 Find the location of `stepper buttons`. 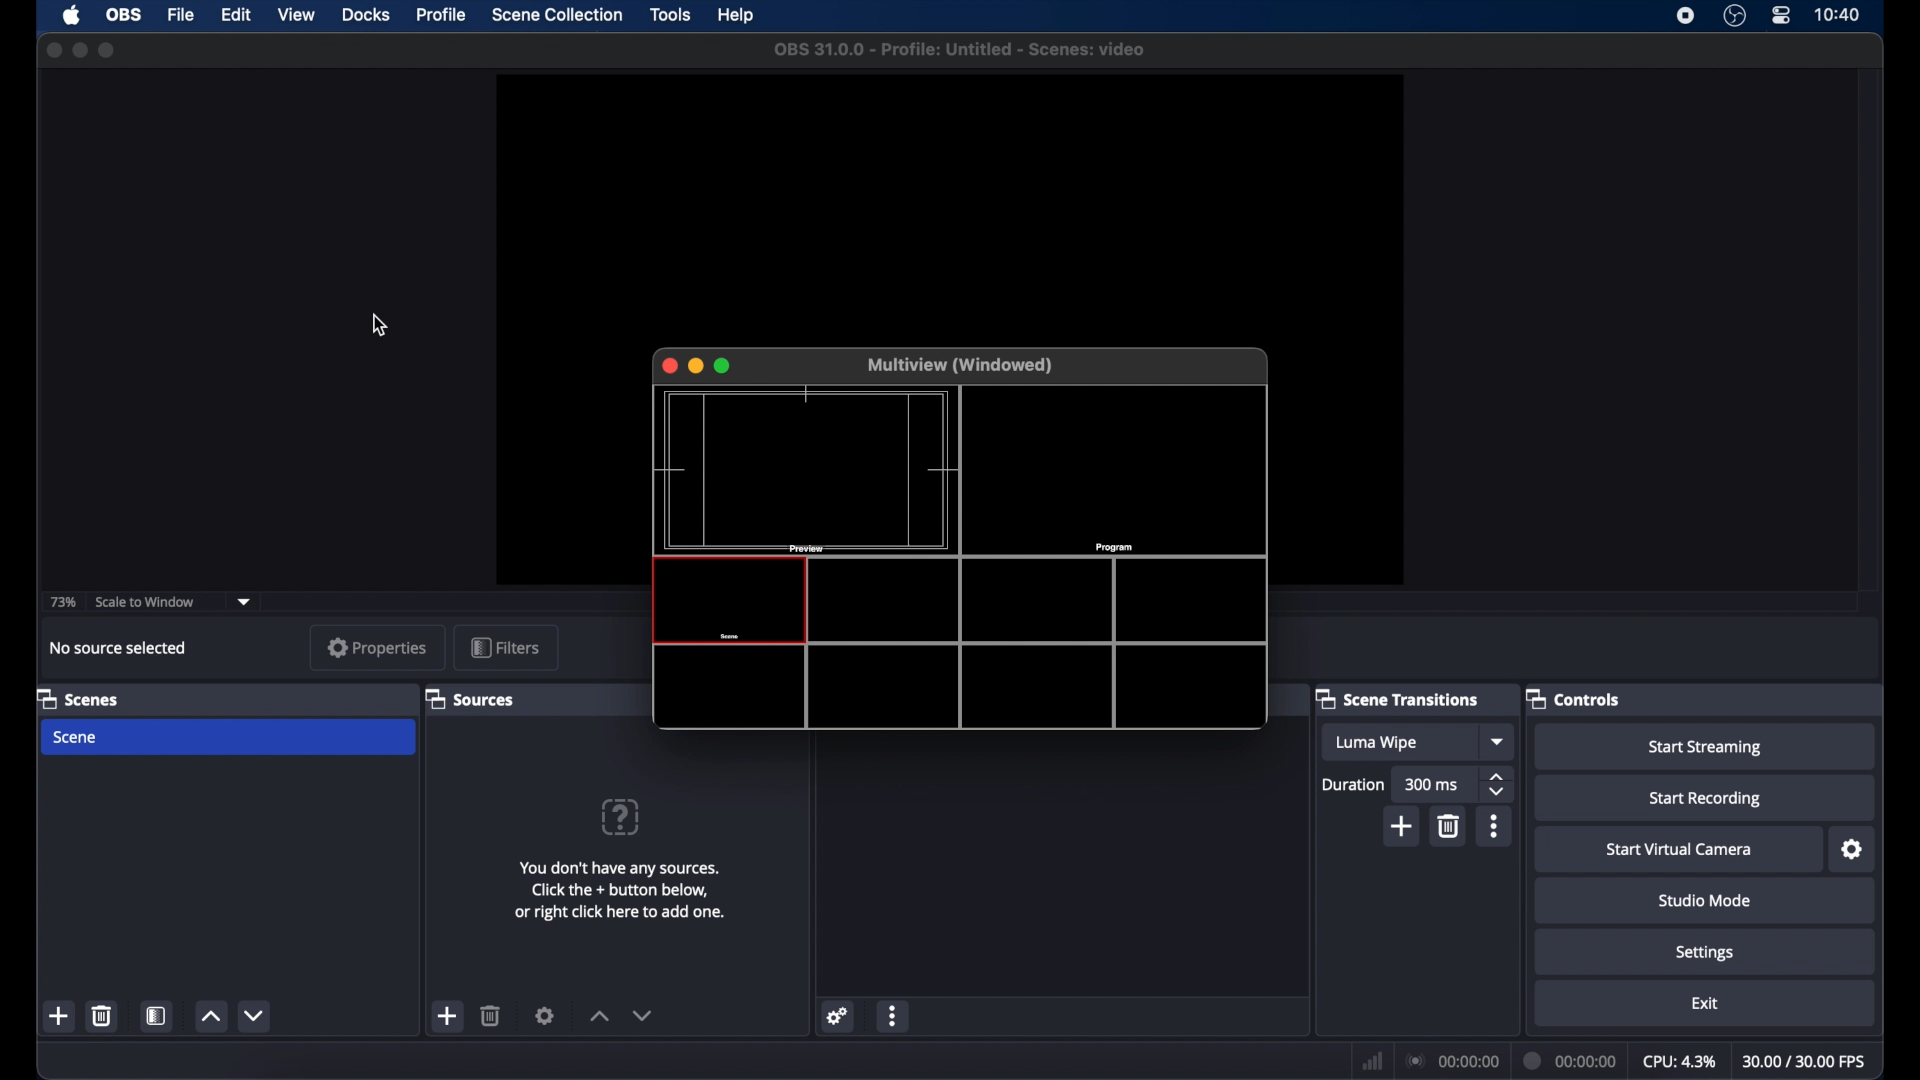

stepper buttons is located at coordinates (1498, 784).